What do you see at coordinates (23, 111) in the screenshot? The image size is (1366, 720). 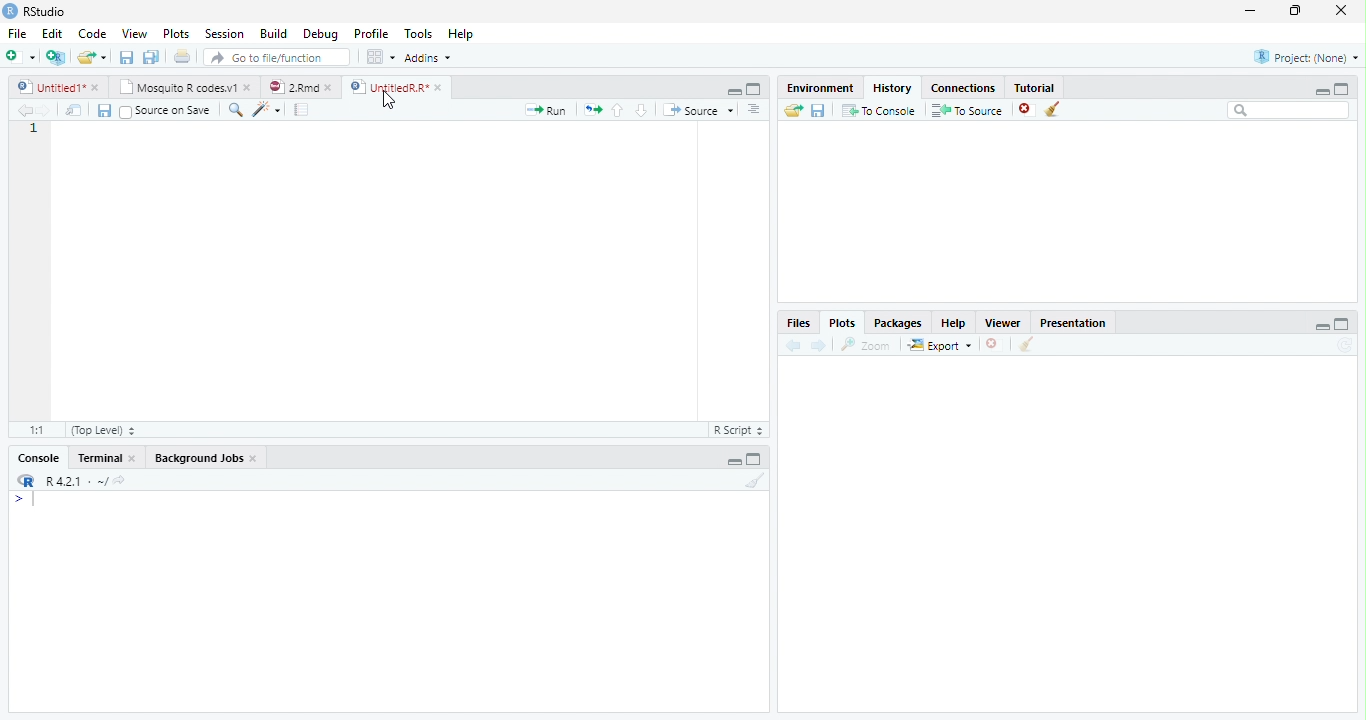 I see `Back` at bounding box center [23, 111].